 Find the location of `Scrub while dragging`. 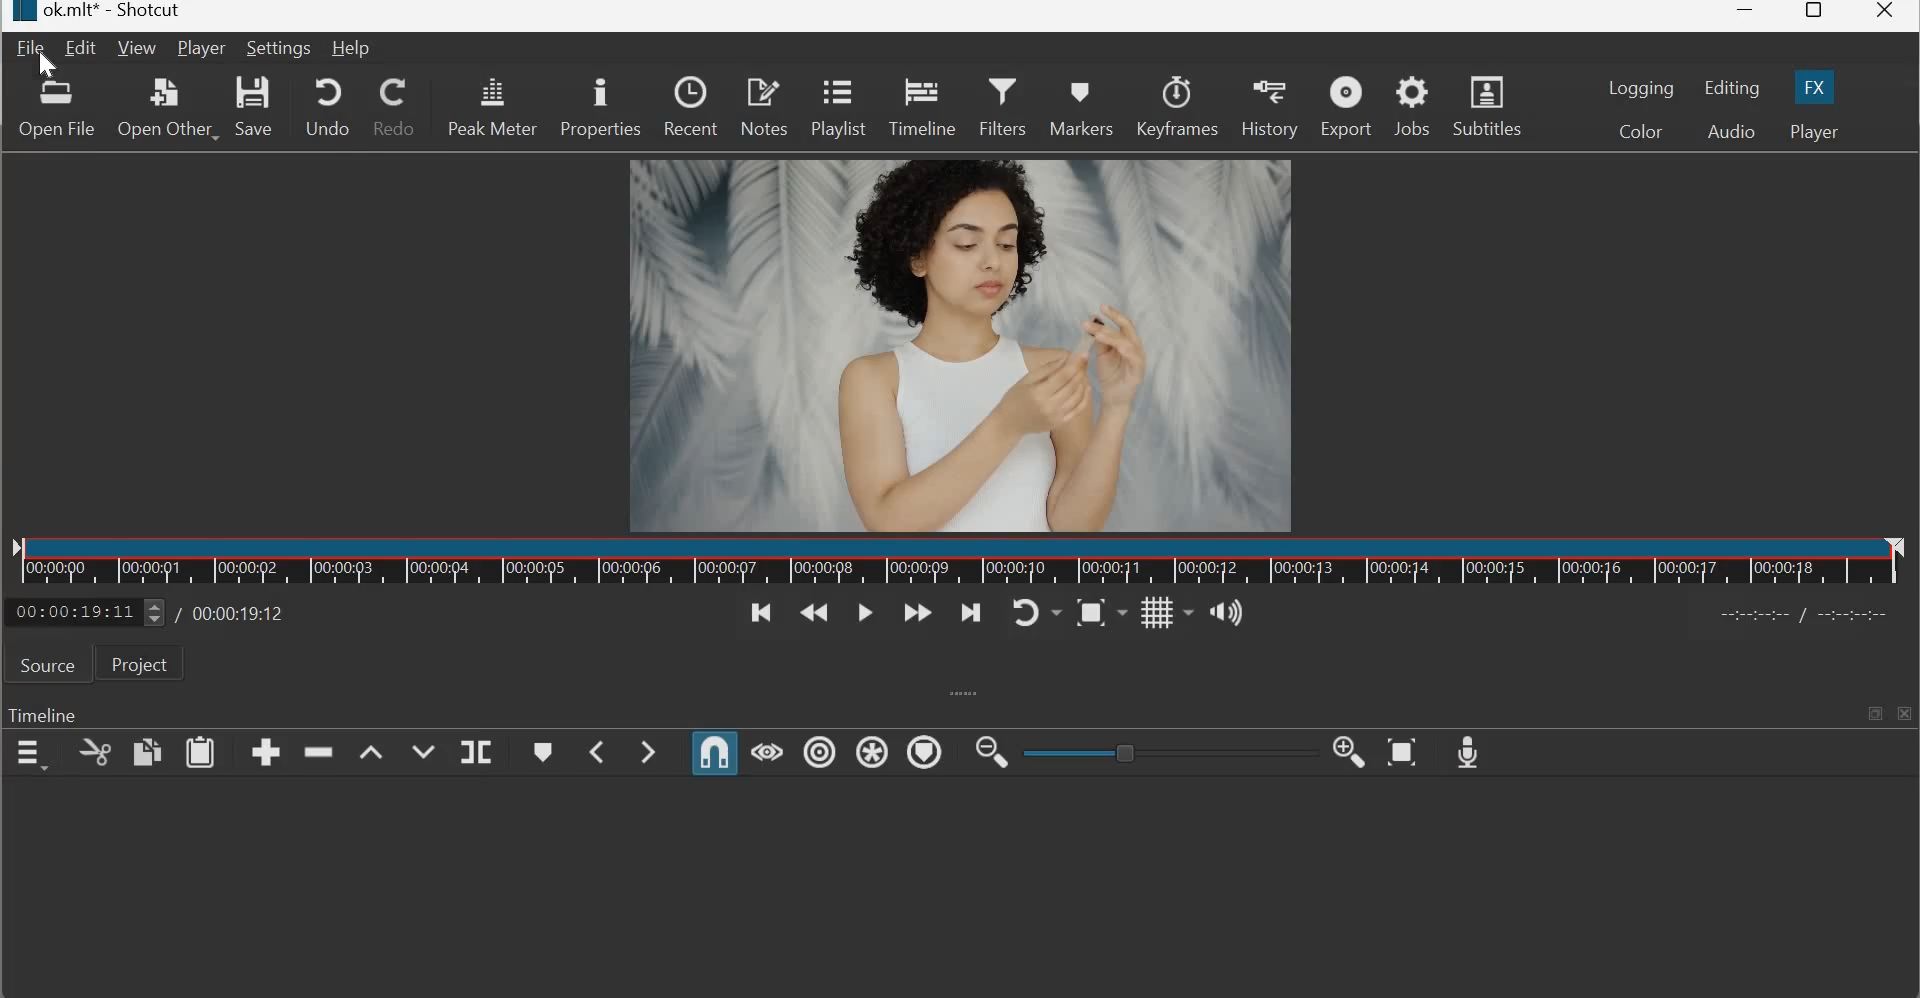

Scrub while dragging is located at coordinates (768, 751).